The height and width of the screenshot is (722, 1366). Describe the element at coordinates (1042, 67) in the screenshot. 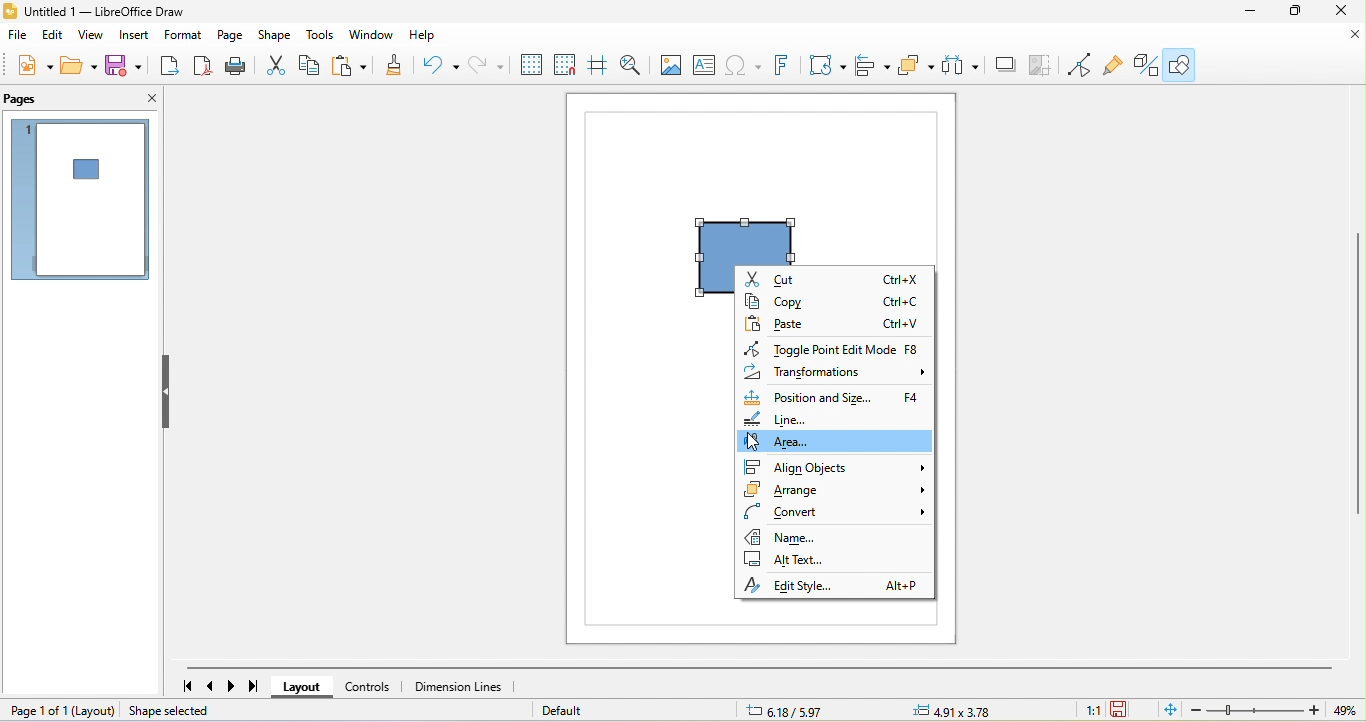

I see `crop image` at that location.